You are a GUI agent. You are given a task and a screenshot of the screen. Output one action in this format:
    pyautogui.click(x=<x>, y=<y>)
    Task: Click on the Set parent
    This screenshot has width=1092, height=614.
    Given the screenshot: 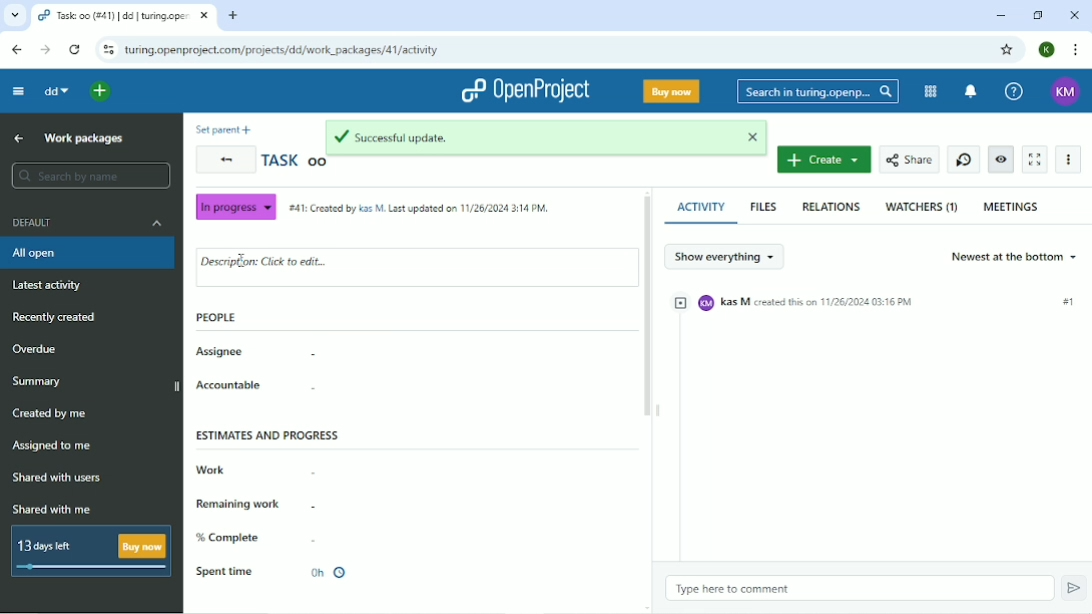 What is the action you would take?
    pyautogui.click(x=223, y=128)
    